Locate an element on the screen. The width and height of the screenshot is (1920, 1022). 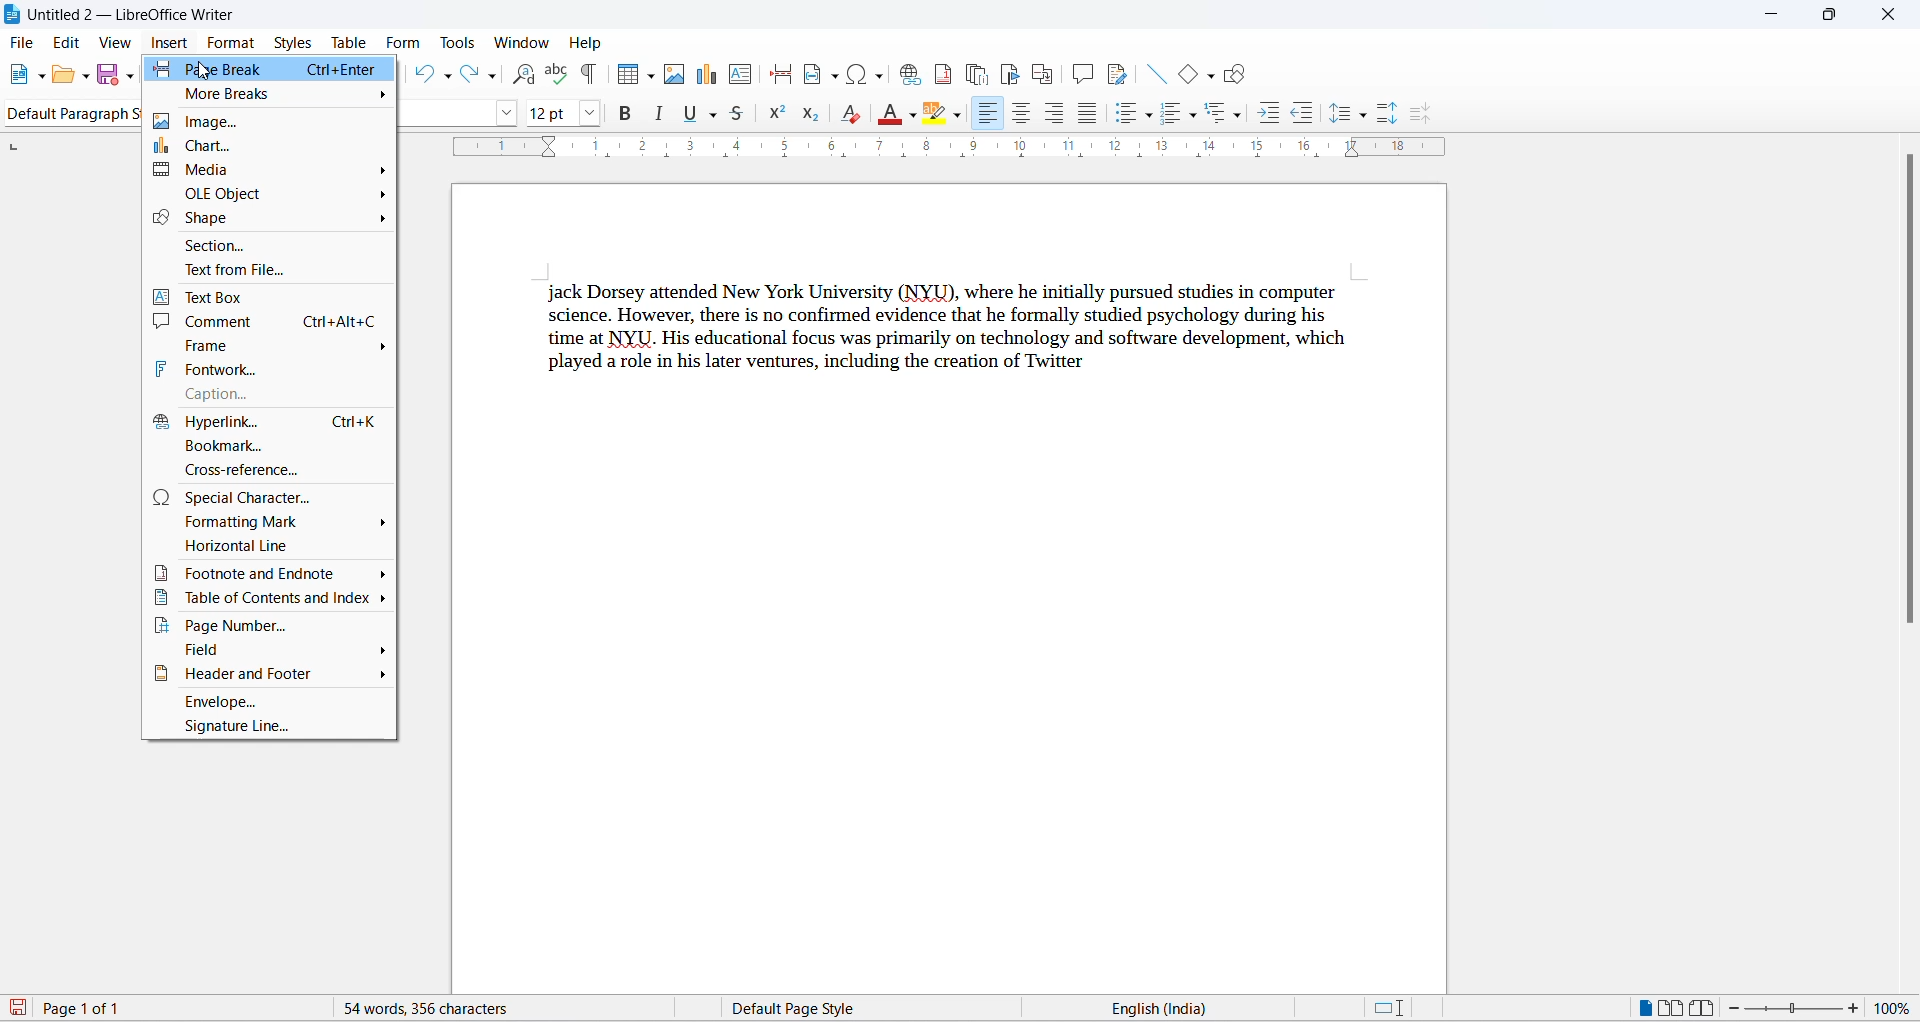
decrease paragraph spacing is located at coordinates (1421, 114).